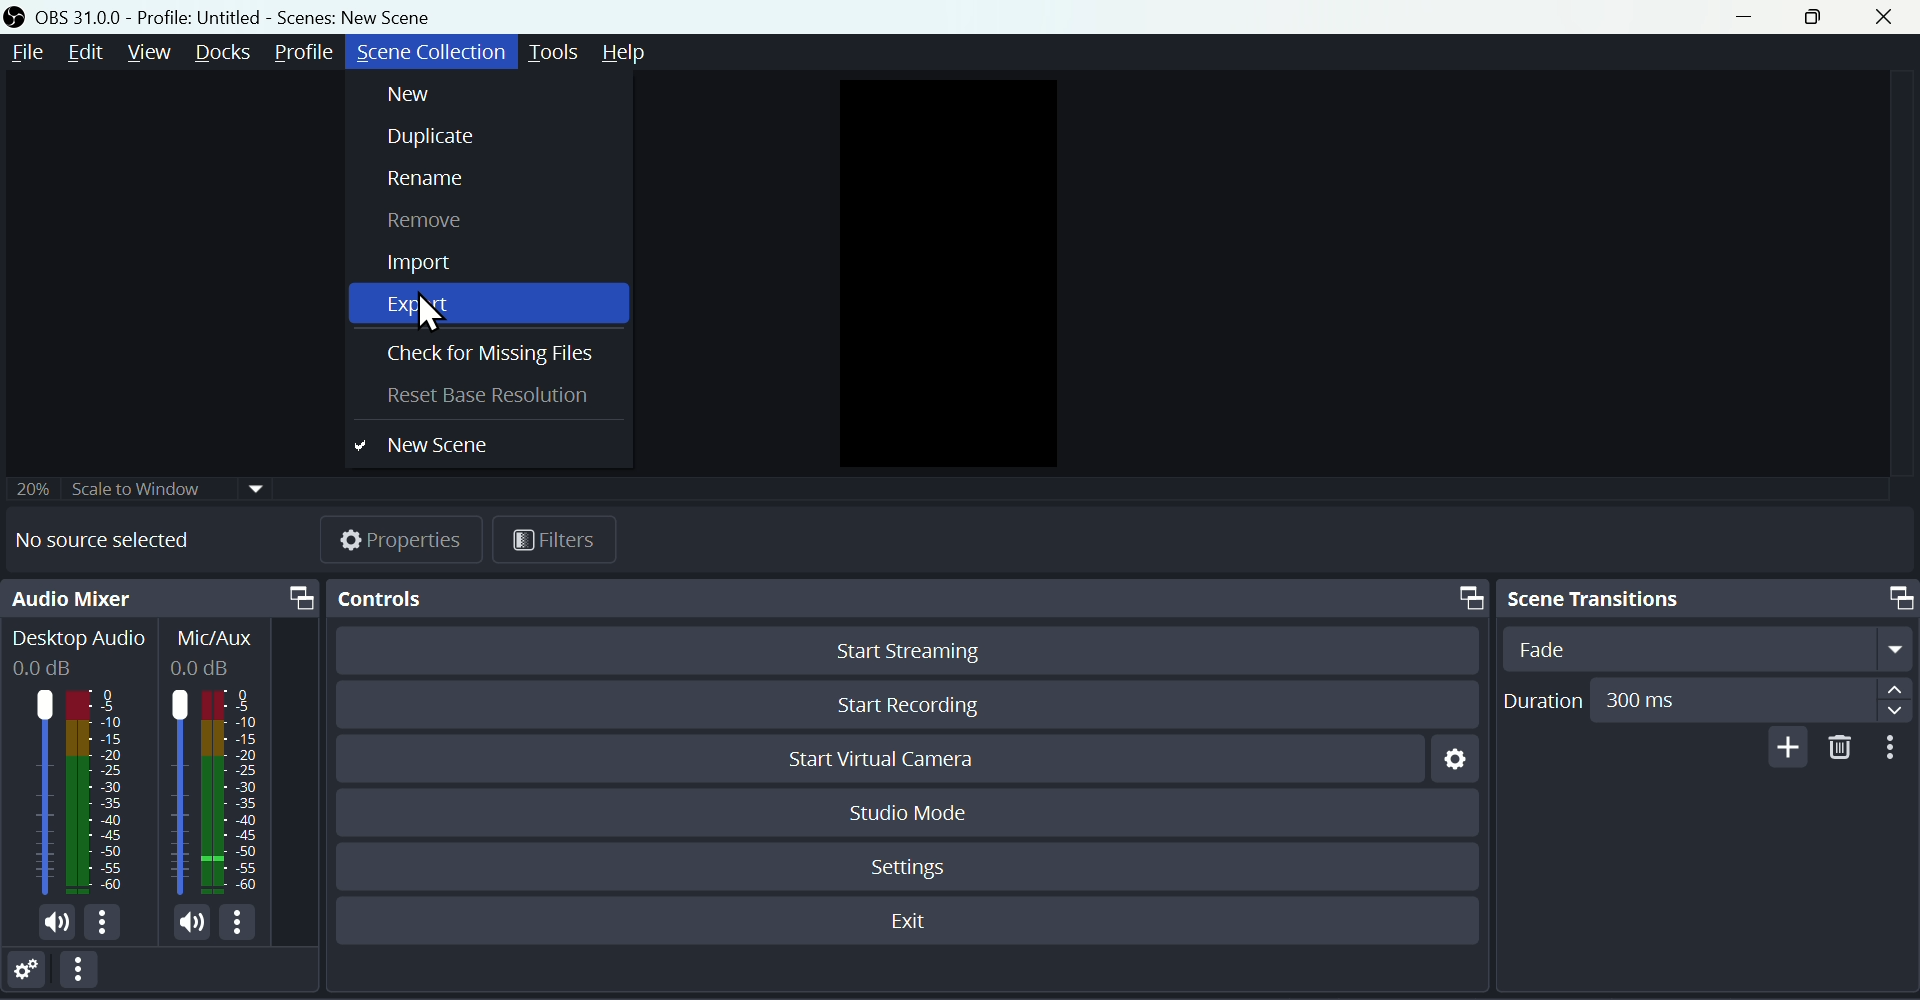 This screenshot has height=1000, width=1920. What do you see at coordinates (419, 303) in the screenshot?
I see `Export` at bounding box center [419, 303].